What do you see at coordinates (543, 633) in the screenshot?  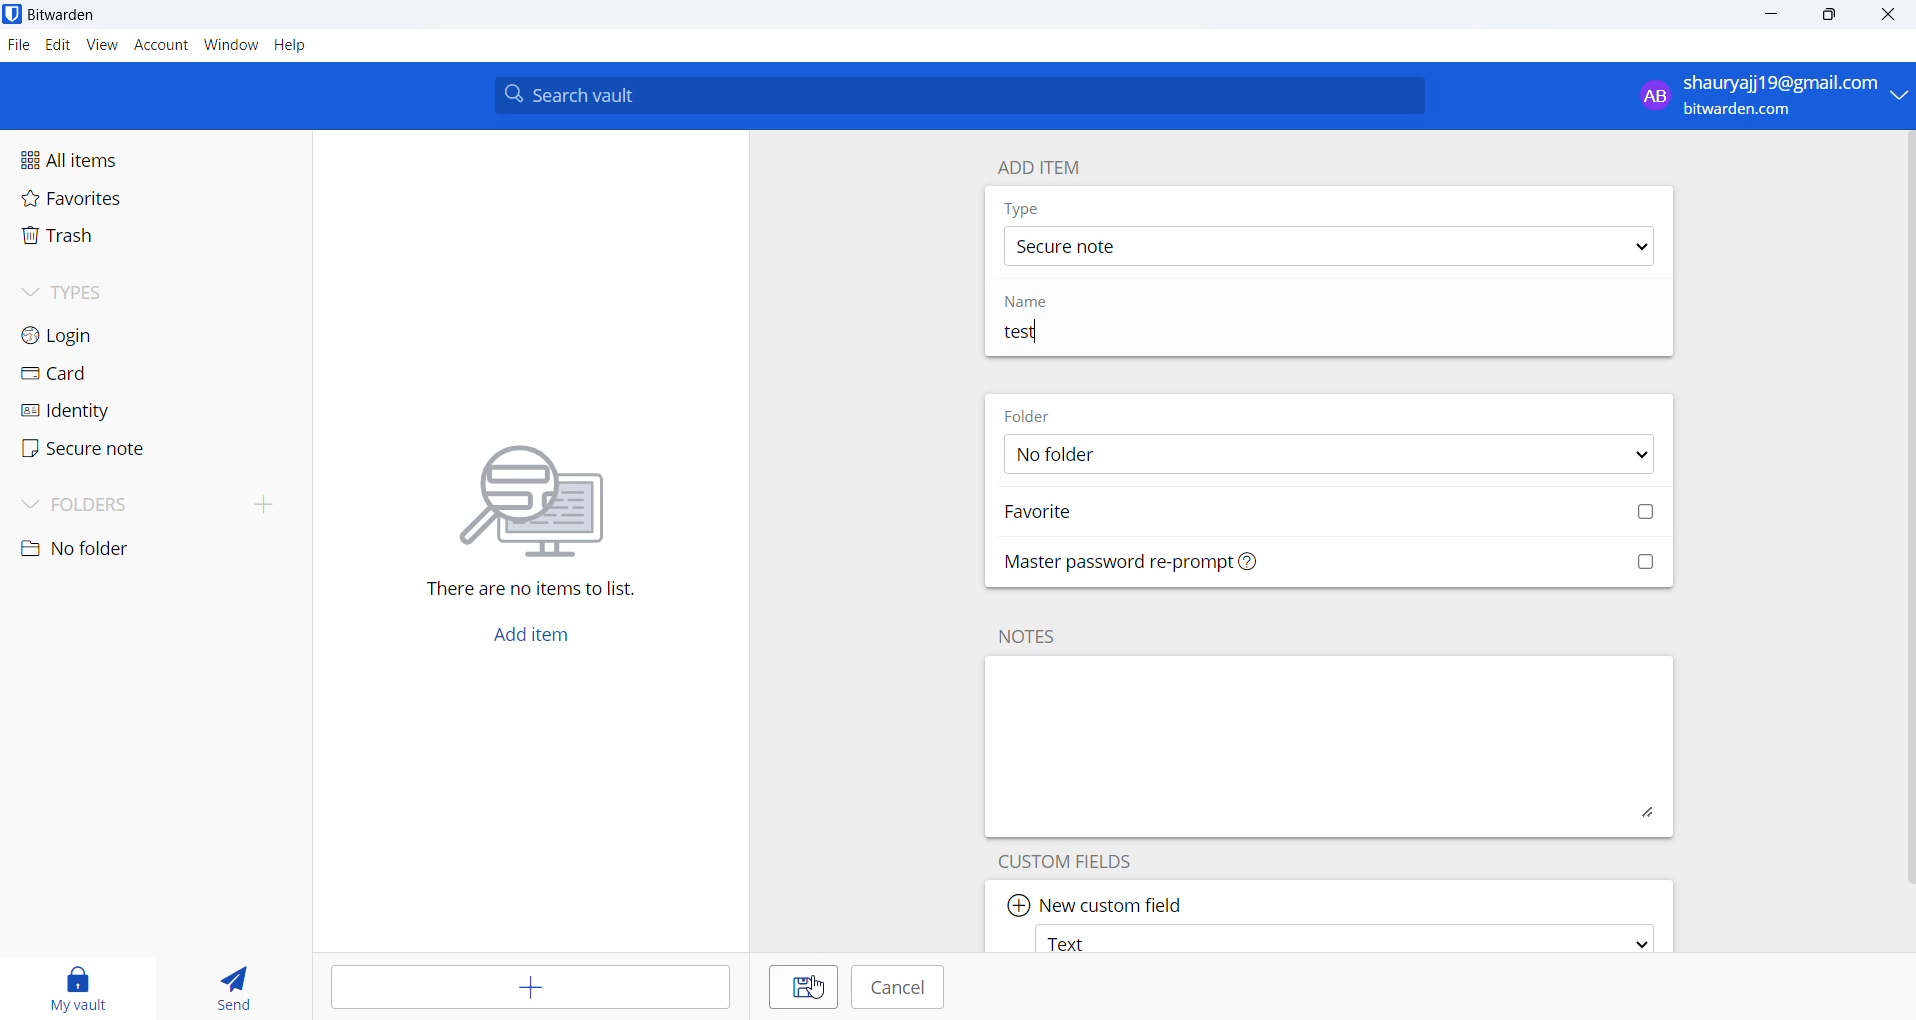 I see `add item` at bounding box center [543, 633].